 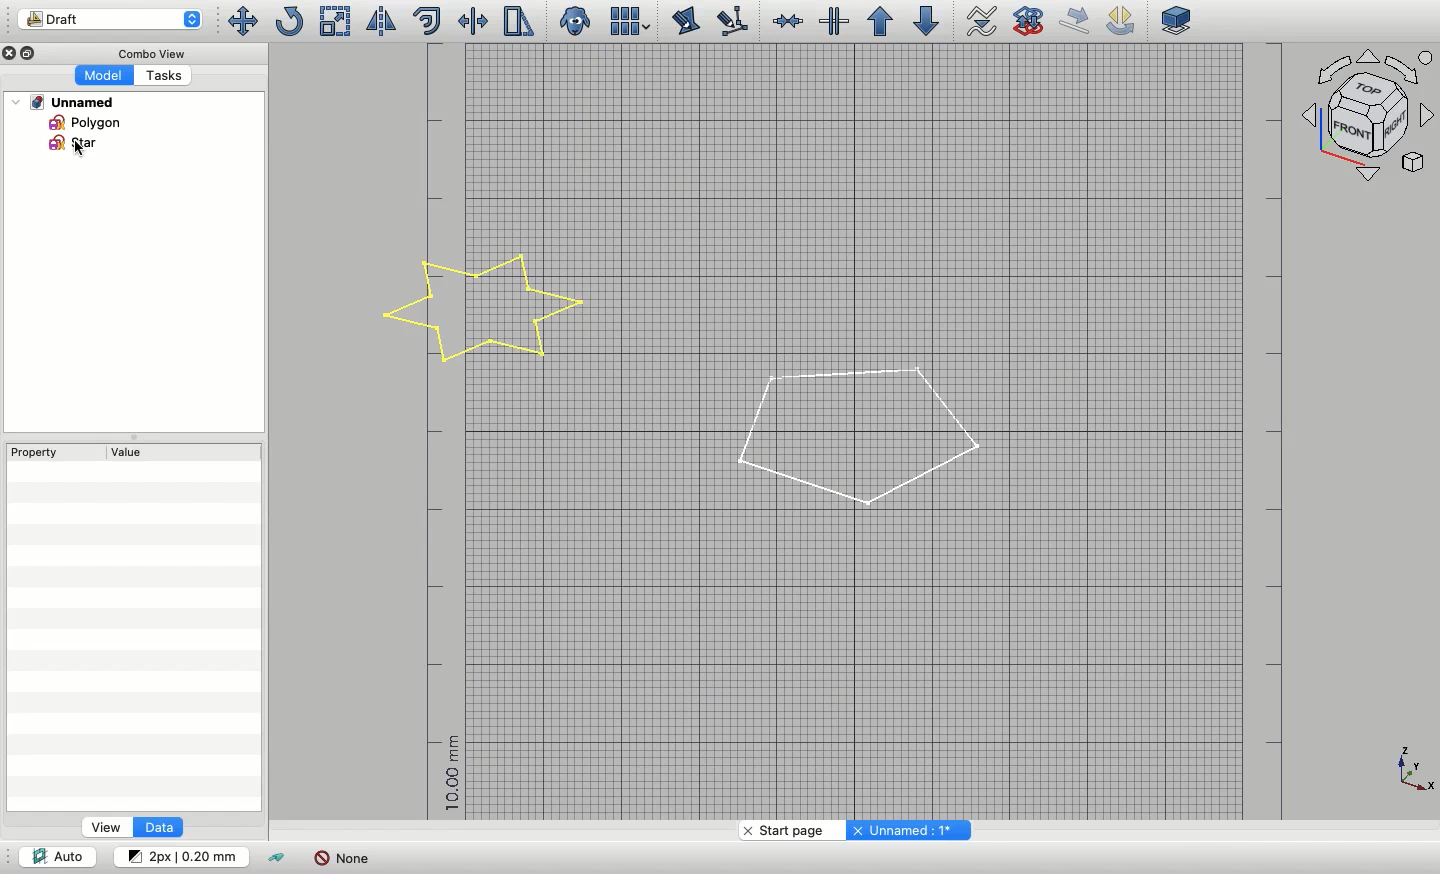 What do you see at coordinates (288, 21) in the screenshot?
I see `Rotate` at bounding box center [288, 21].